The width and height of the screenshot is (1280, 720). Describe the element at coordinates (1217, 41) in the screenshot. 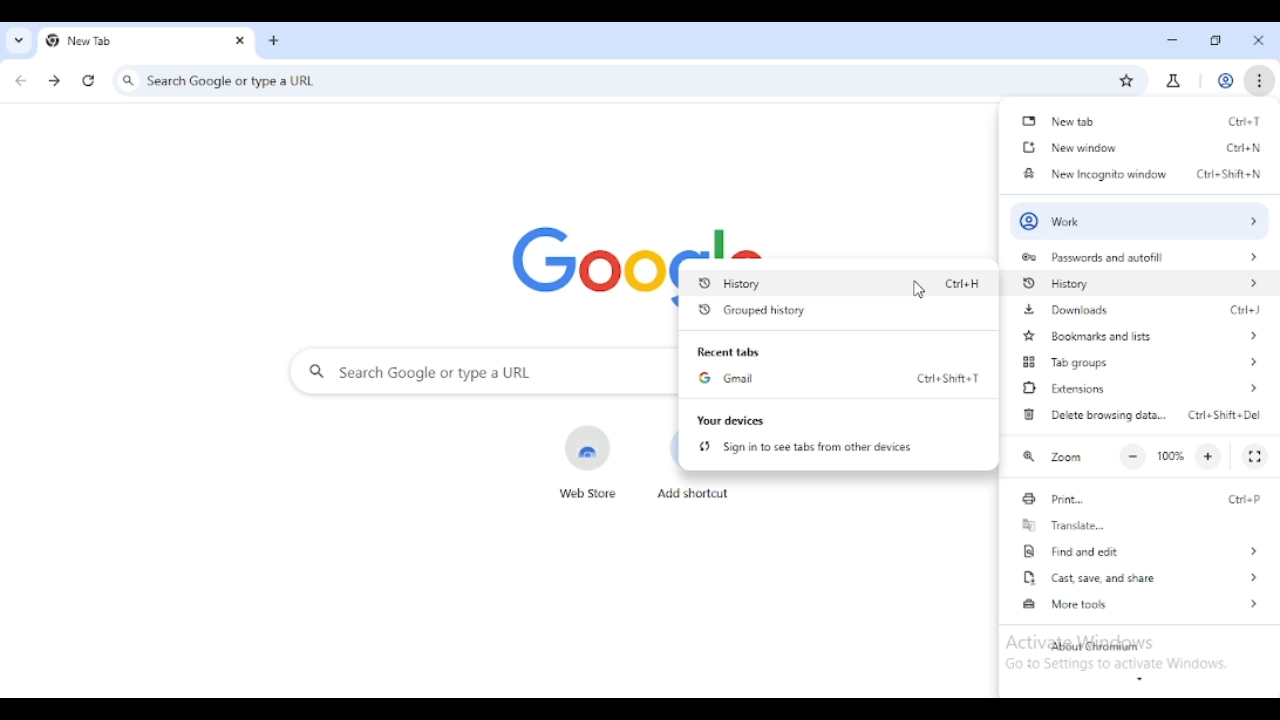

I see `maximize` at that location.